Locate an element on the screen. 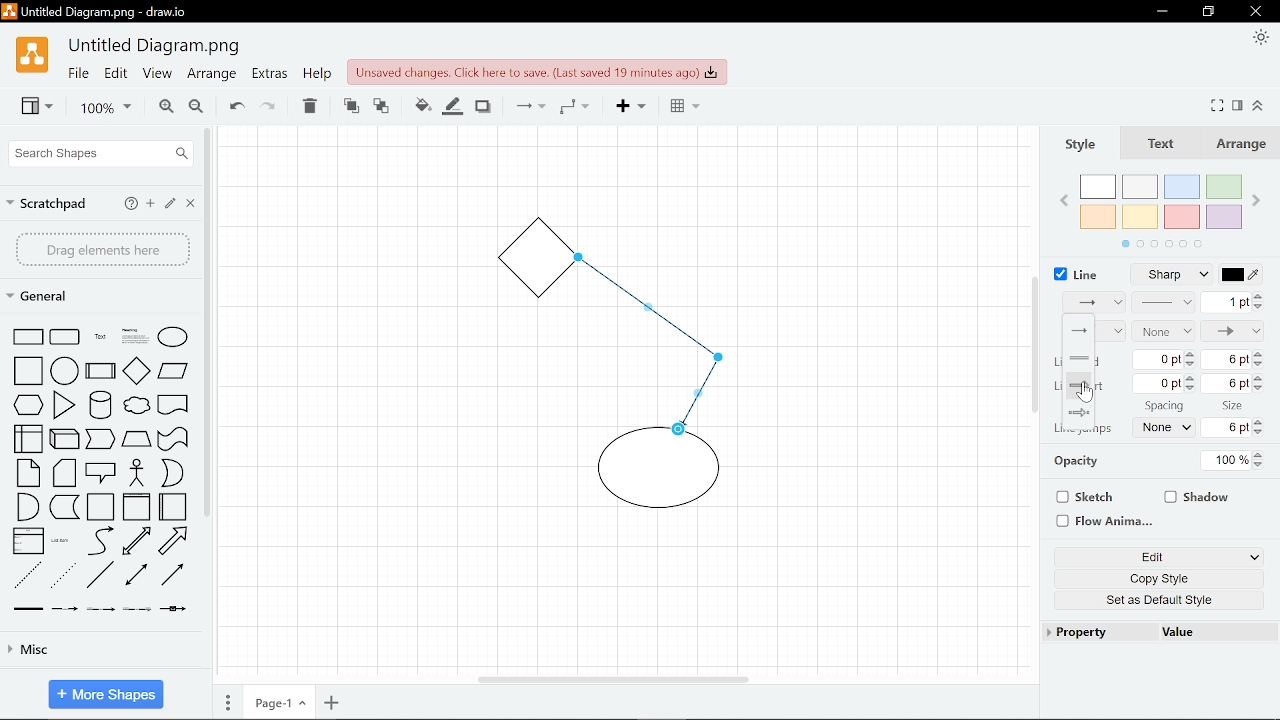  Waypoints is located at coordinates (574, 108).